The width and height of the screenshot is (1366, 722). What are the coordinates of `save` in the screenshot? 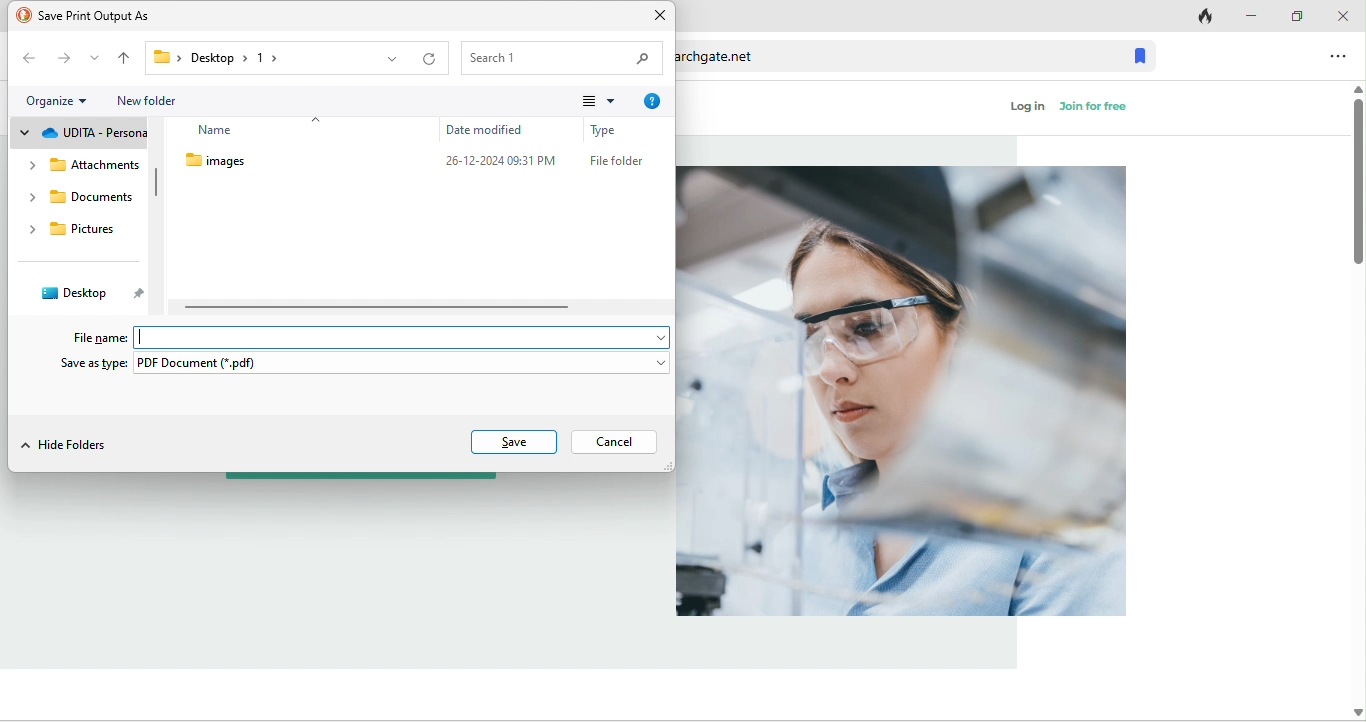 It's located at (514, 441).